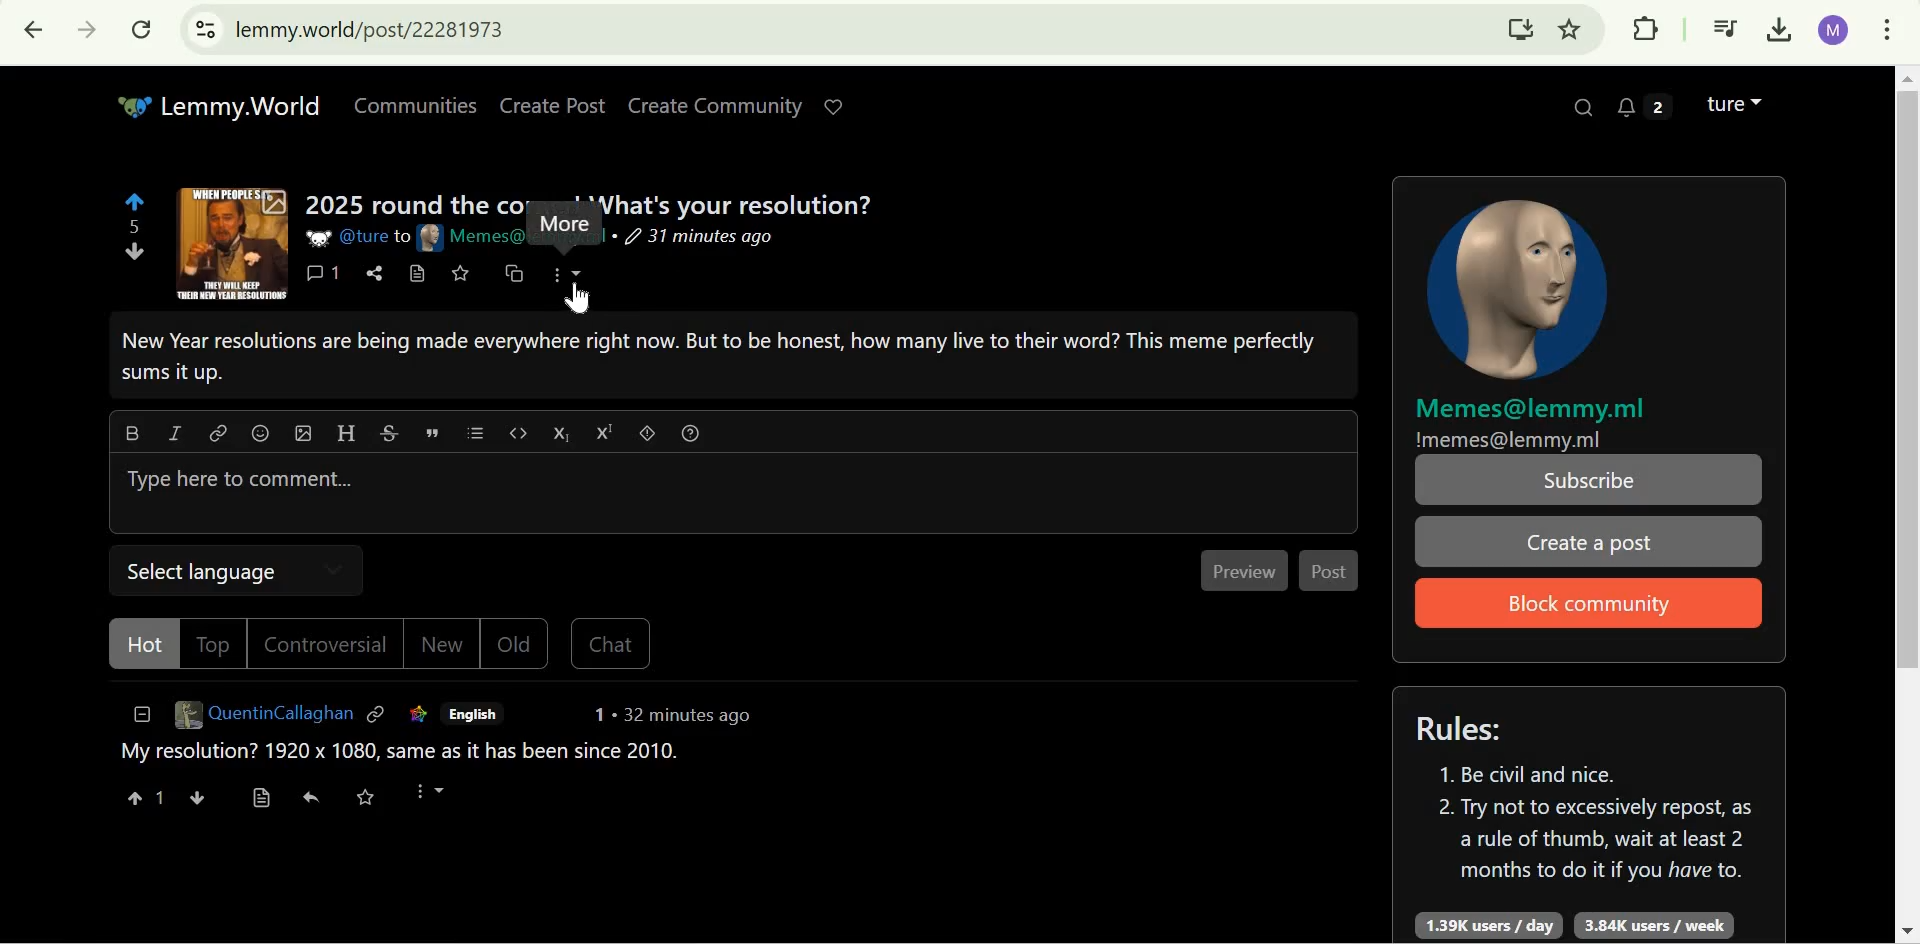  Describe the element at coordinates (1591, 480) in the screenshot. I see `Subscribe` at that location.